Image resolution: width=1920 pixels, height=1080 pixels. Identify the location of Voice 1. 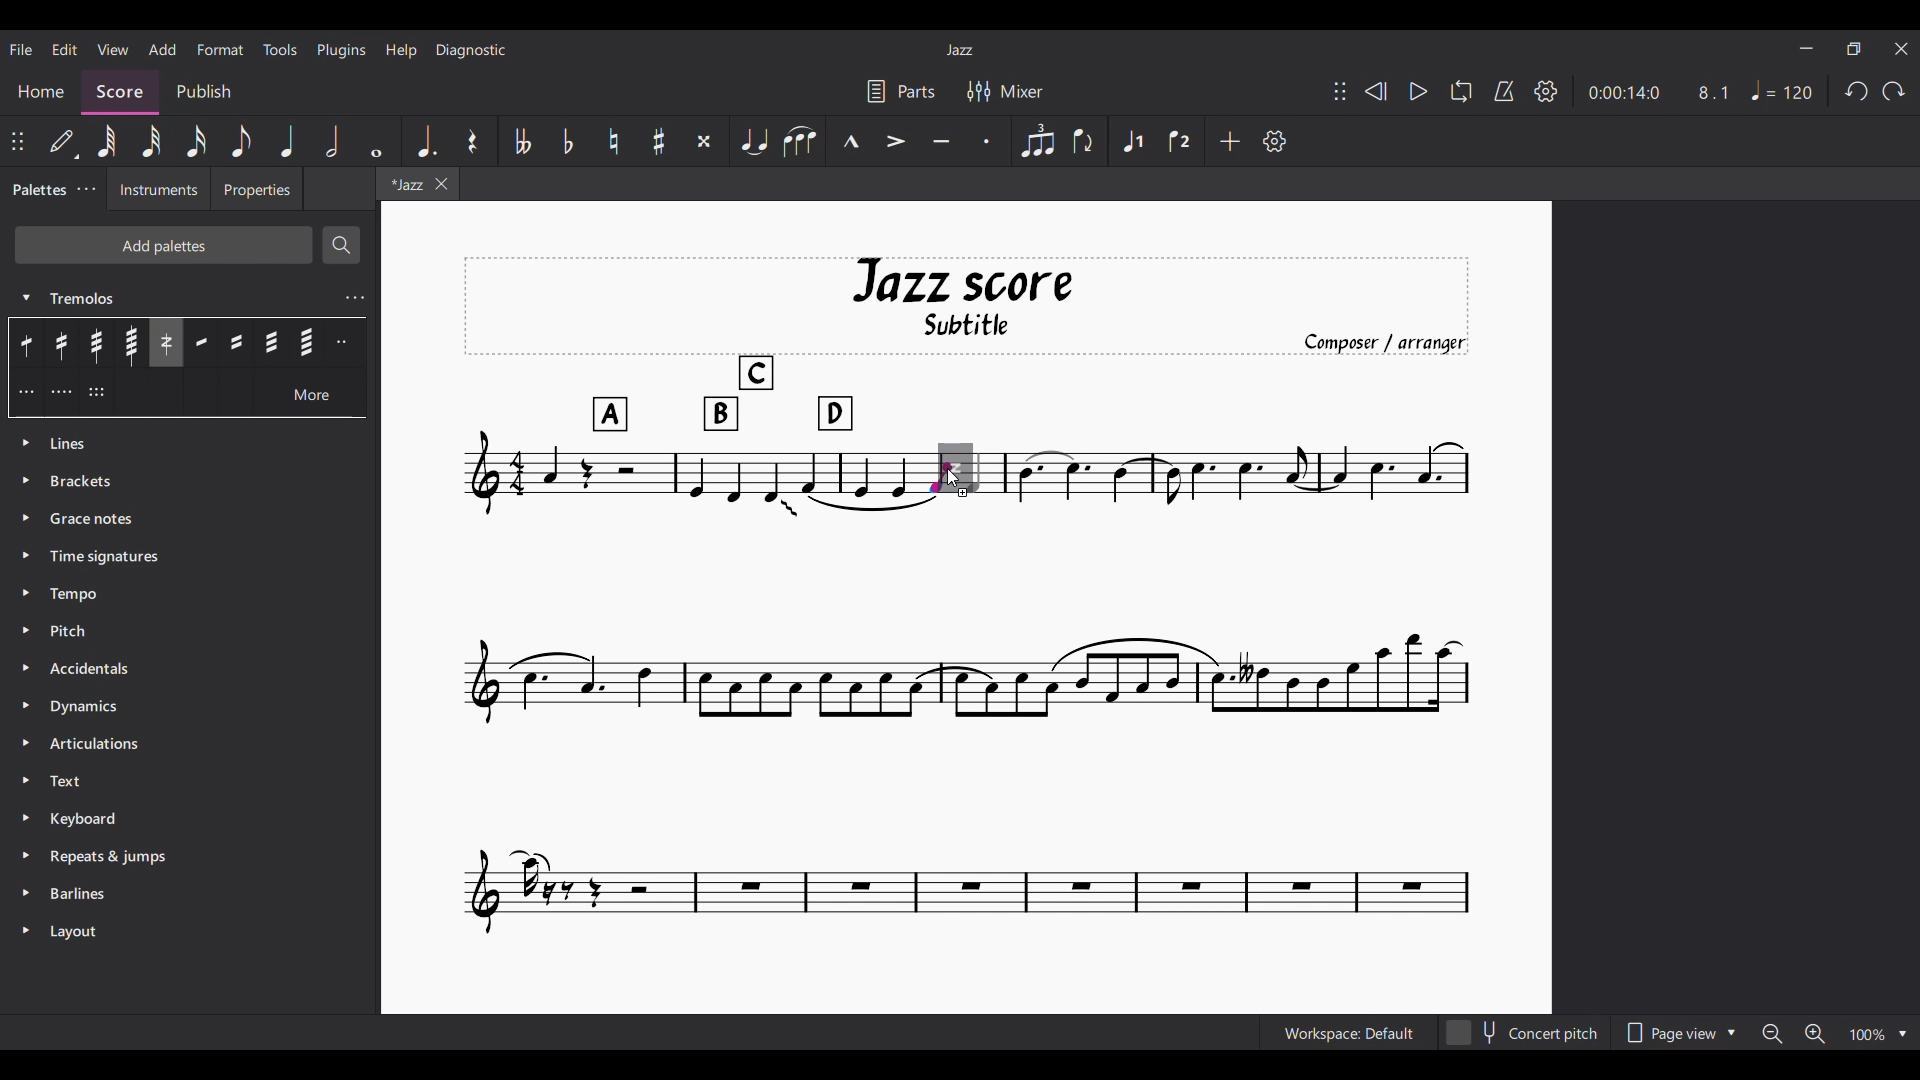
(1132, 140).